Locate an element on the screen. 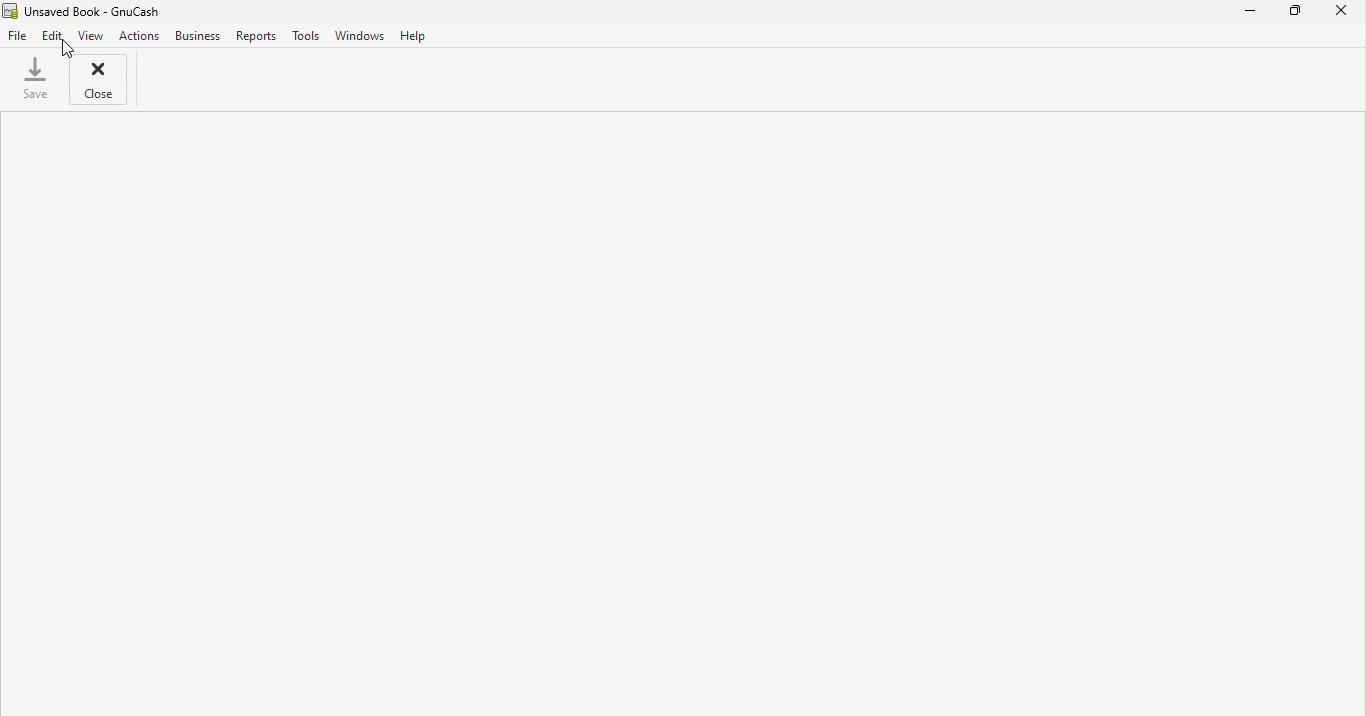 The width and height of the screenshot is (1366, 716). Minimize is located at coordinates (1251, 12).